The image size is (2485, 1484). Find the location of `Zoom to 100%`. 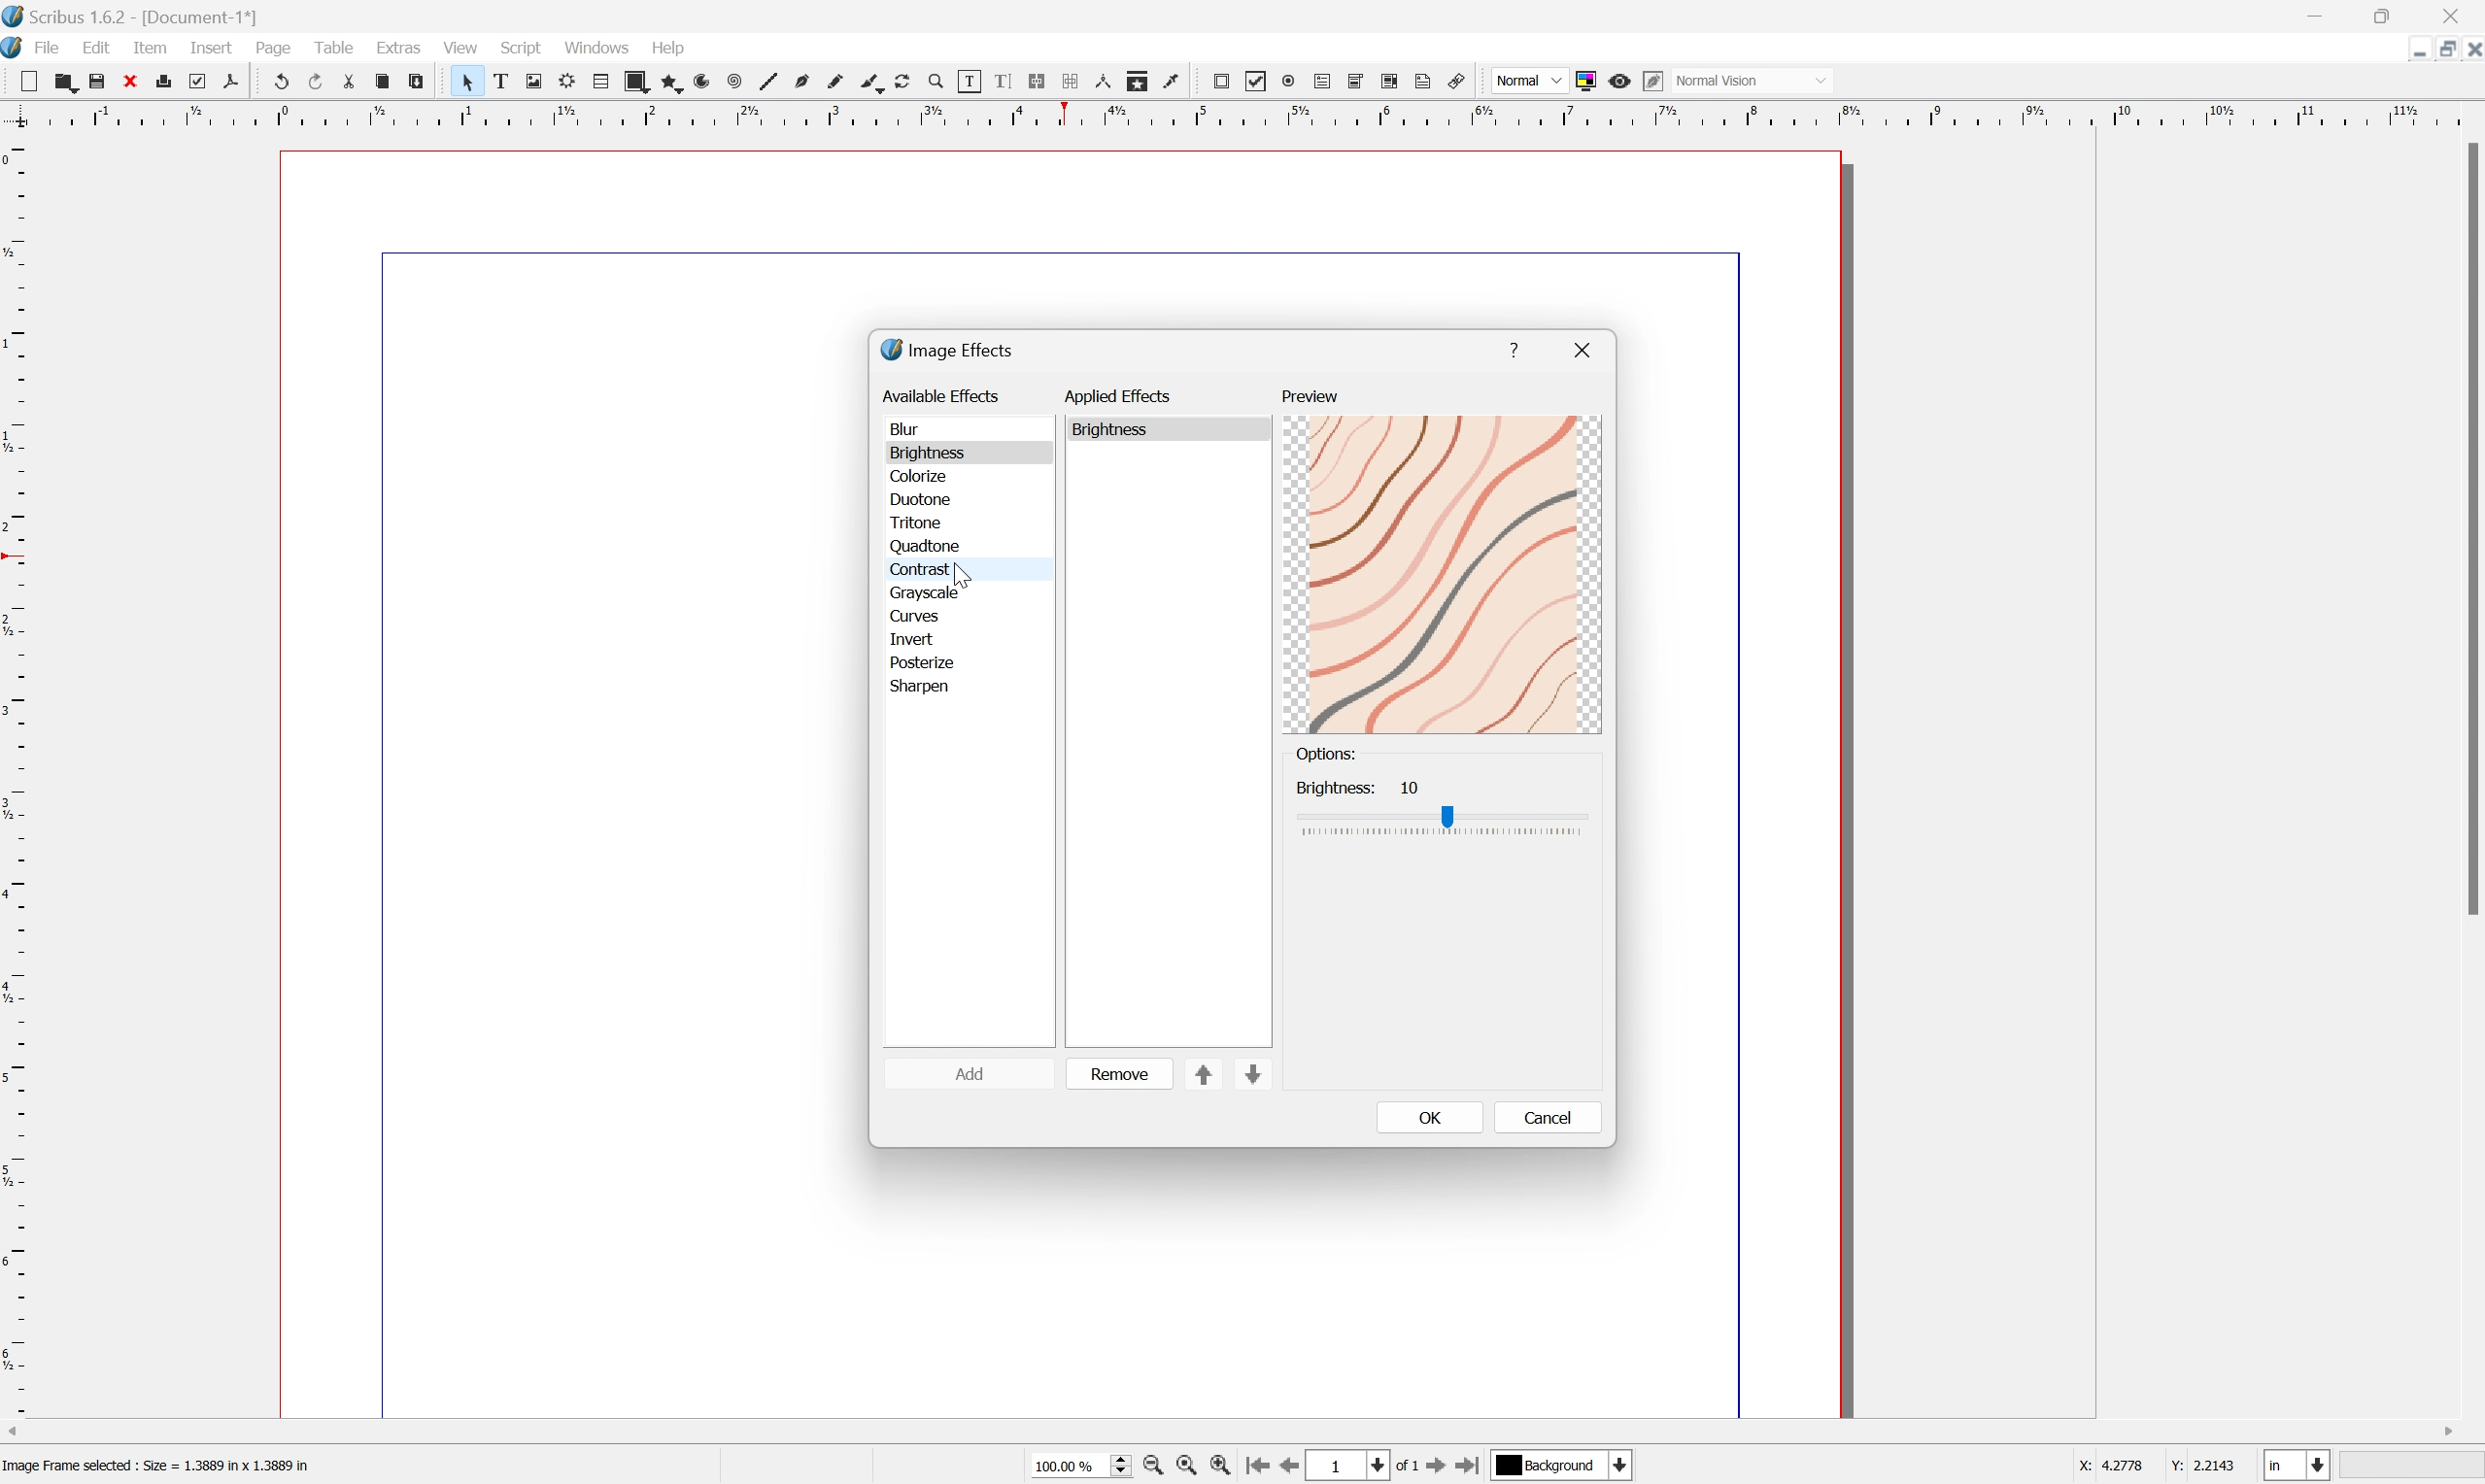

Zoom to 100% is located at coordinates (1190, 1467).